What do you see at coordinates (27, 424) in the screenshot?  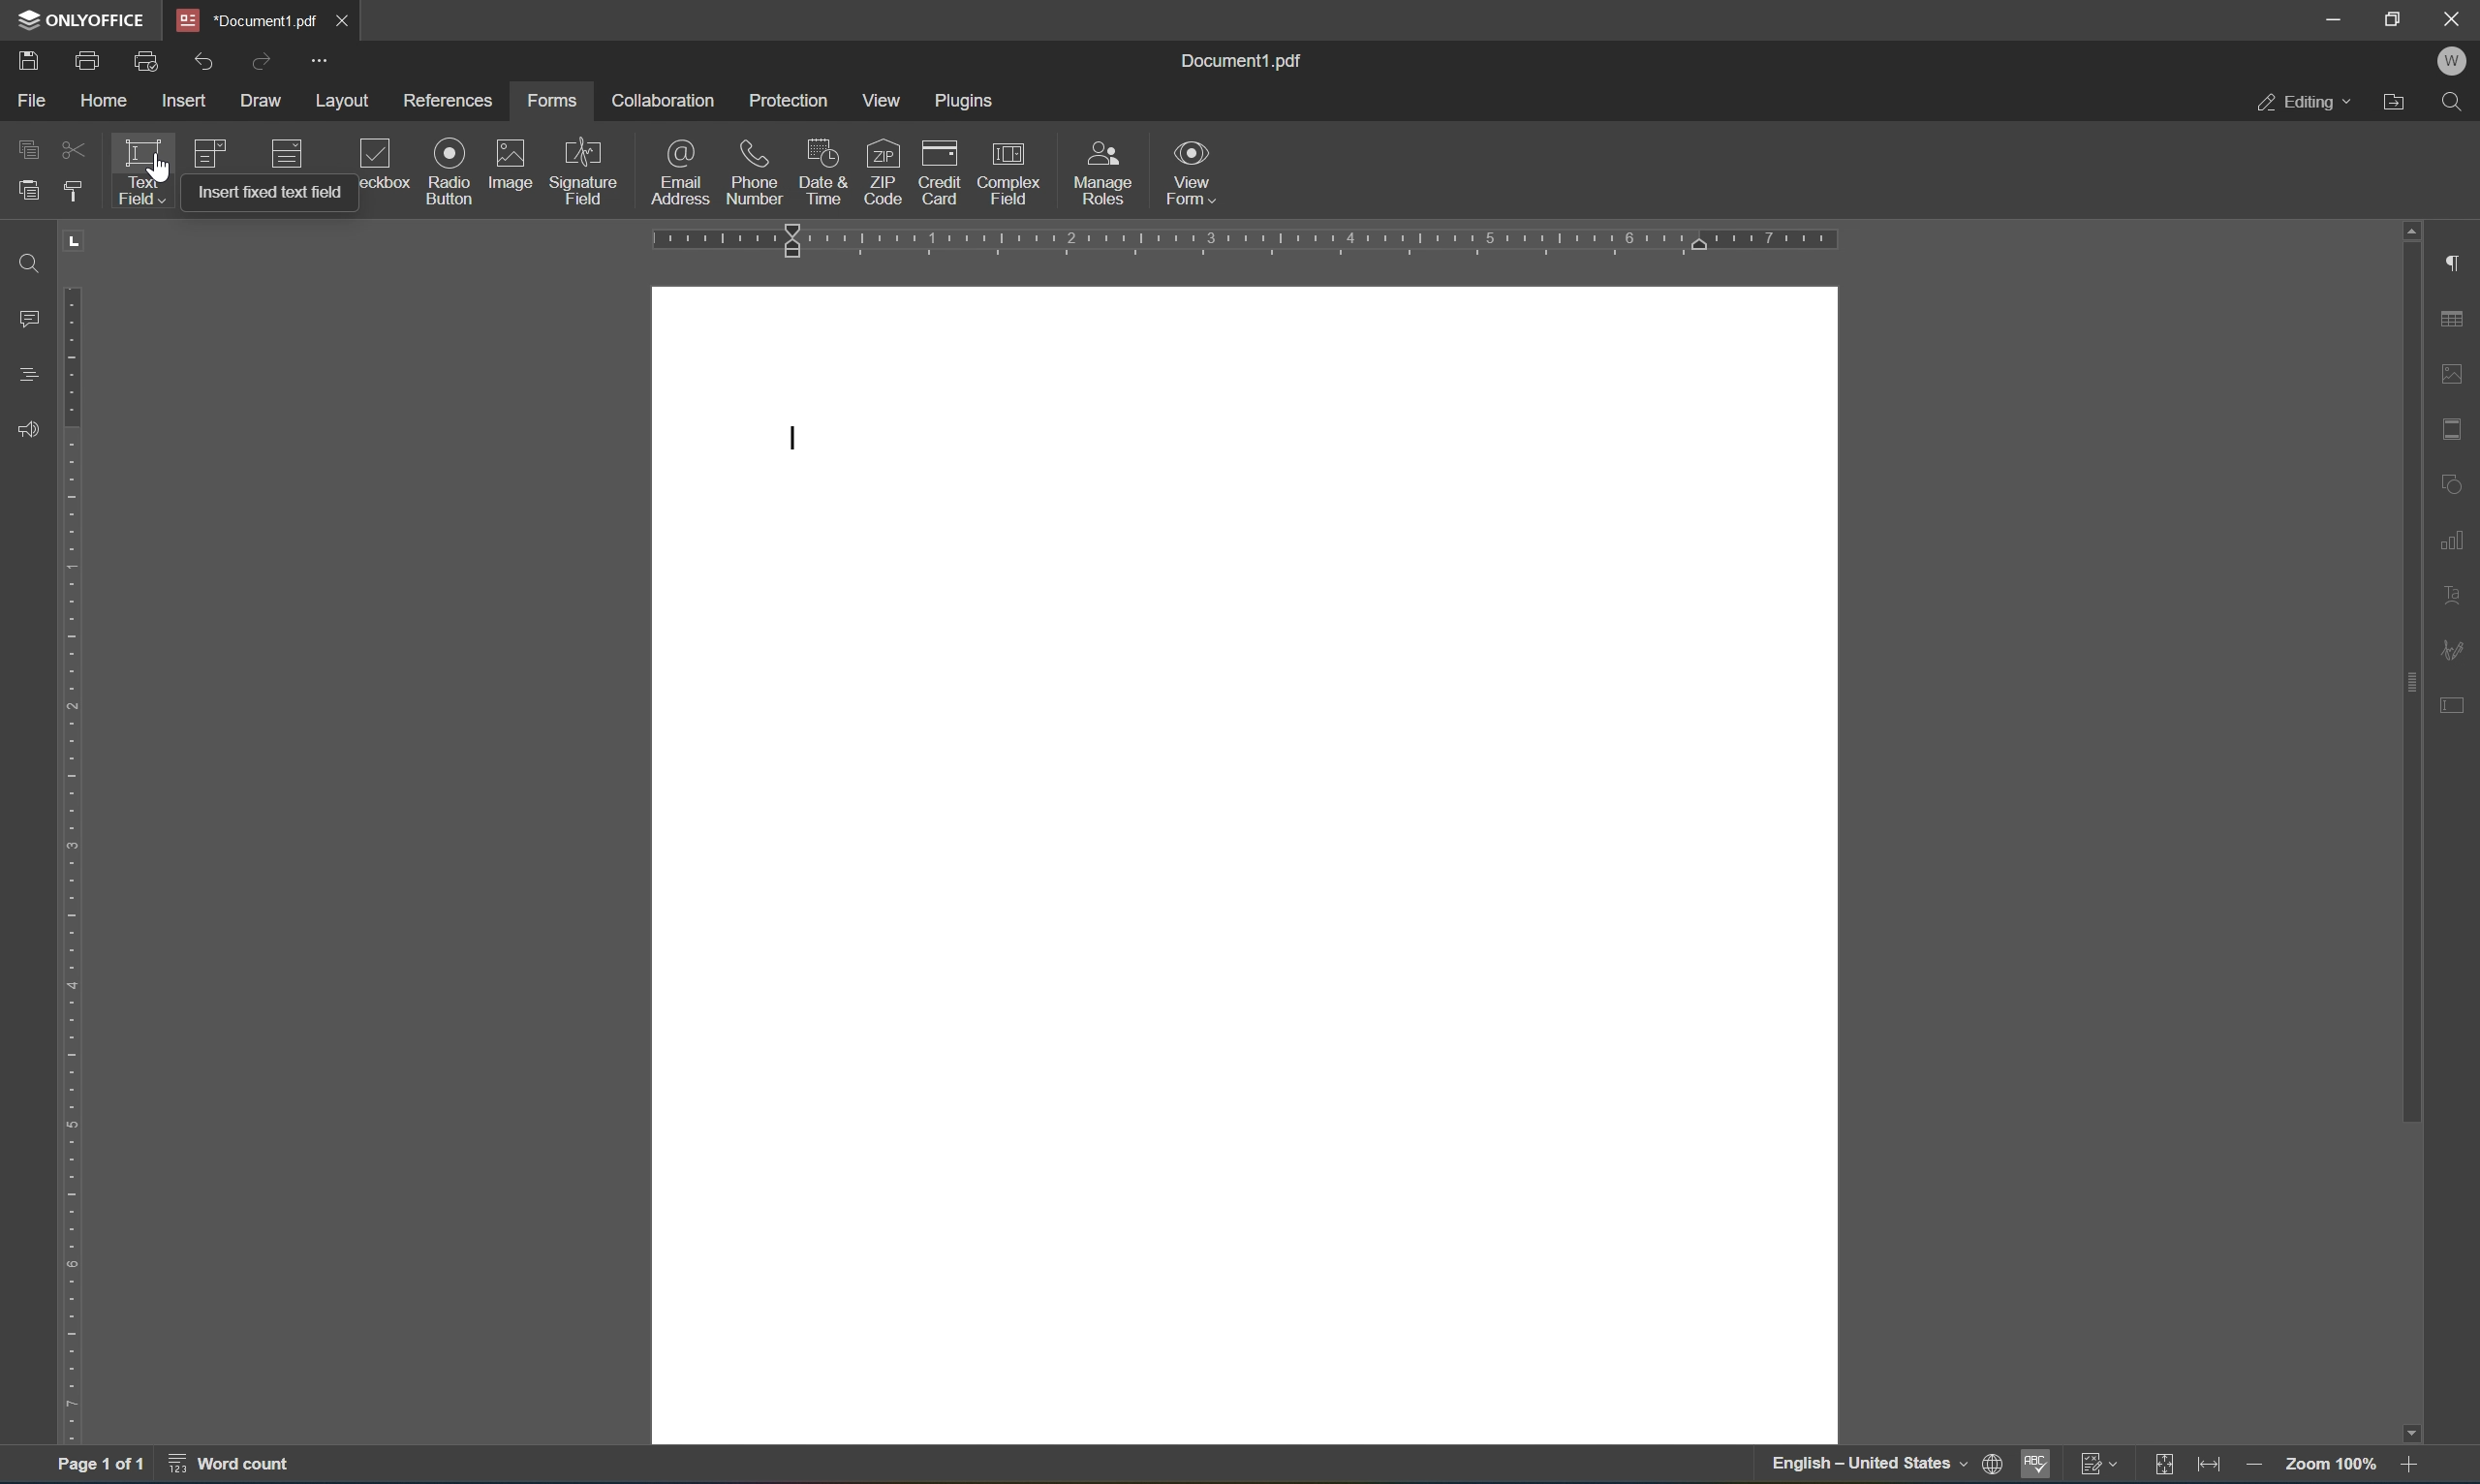 I see `feedback & support` at bounding box center [27, 424].